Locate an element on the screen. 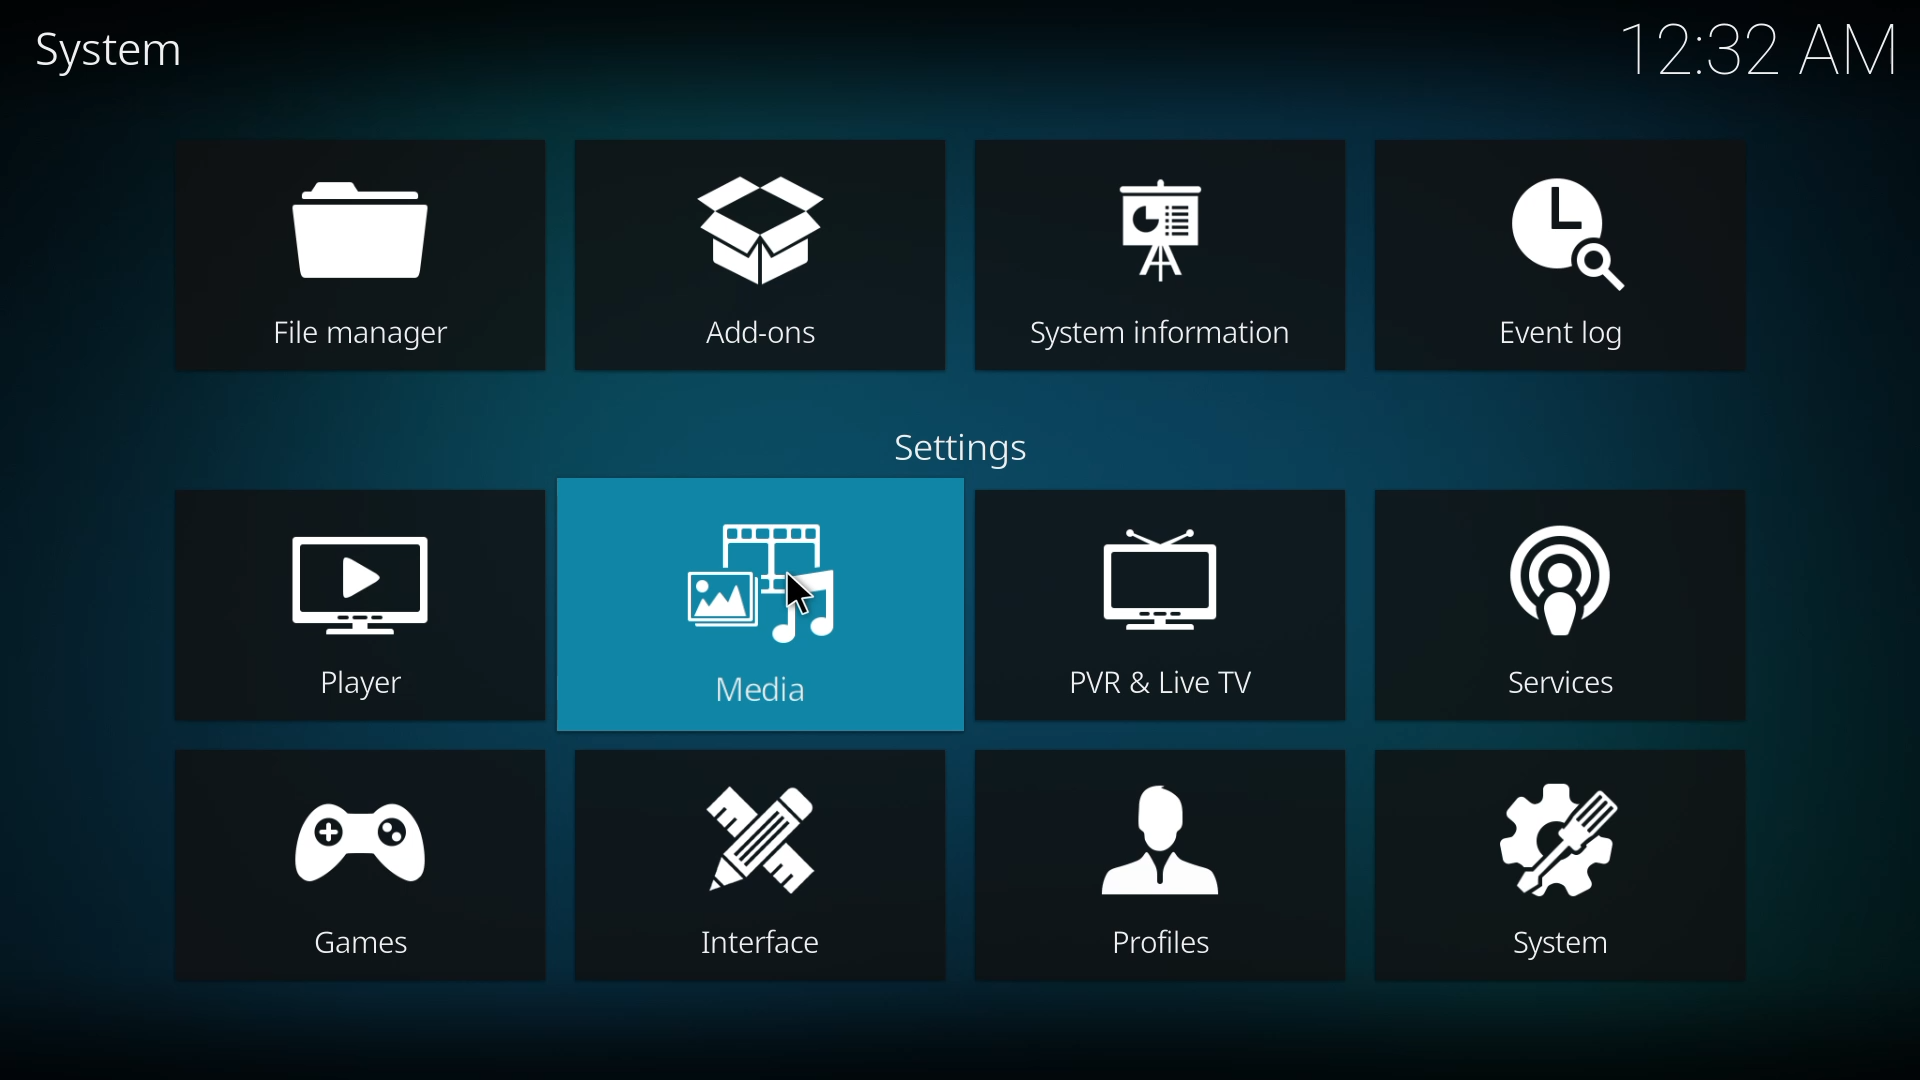  player is located at coordinates (366, 613).